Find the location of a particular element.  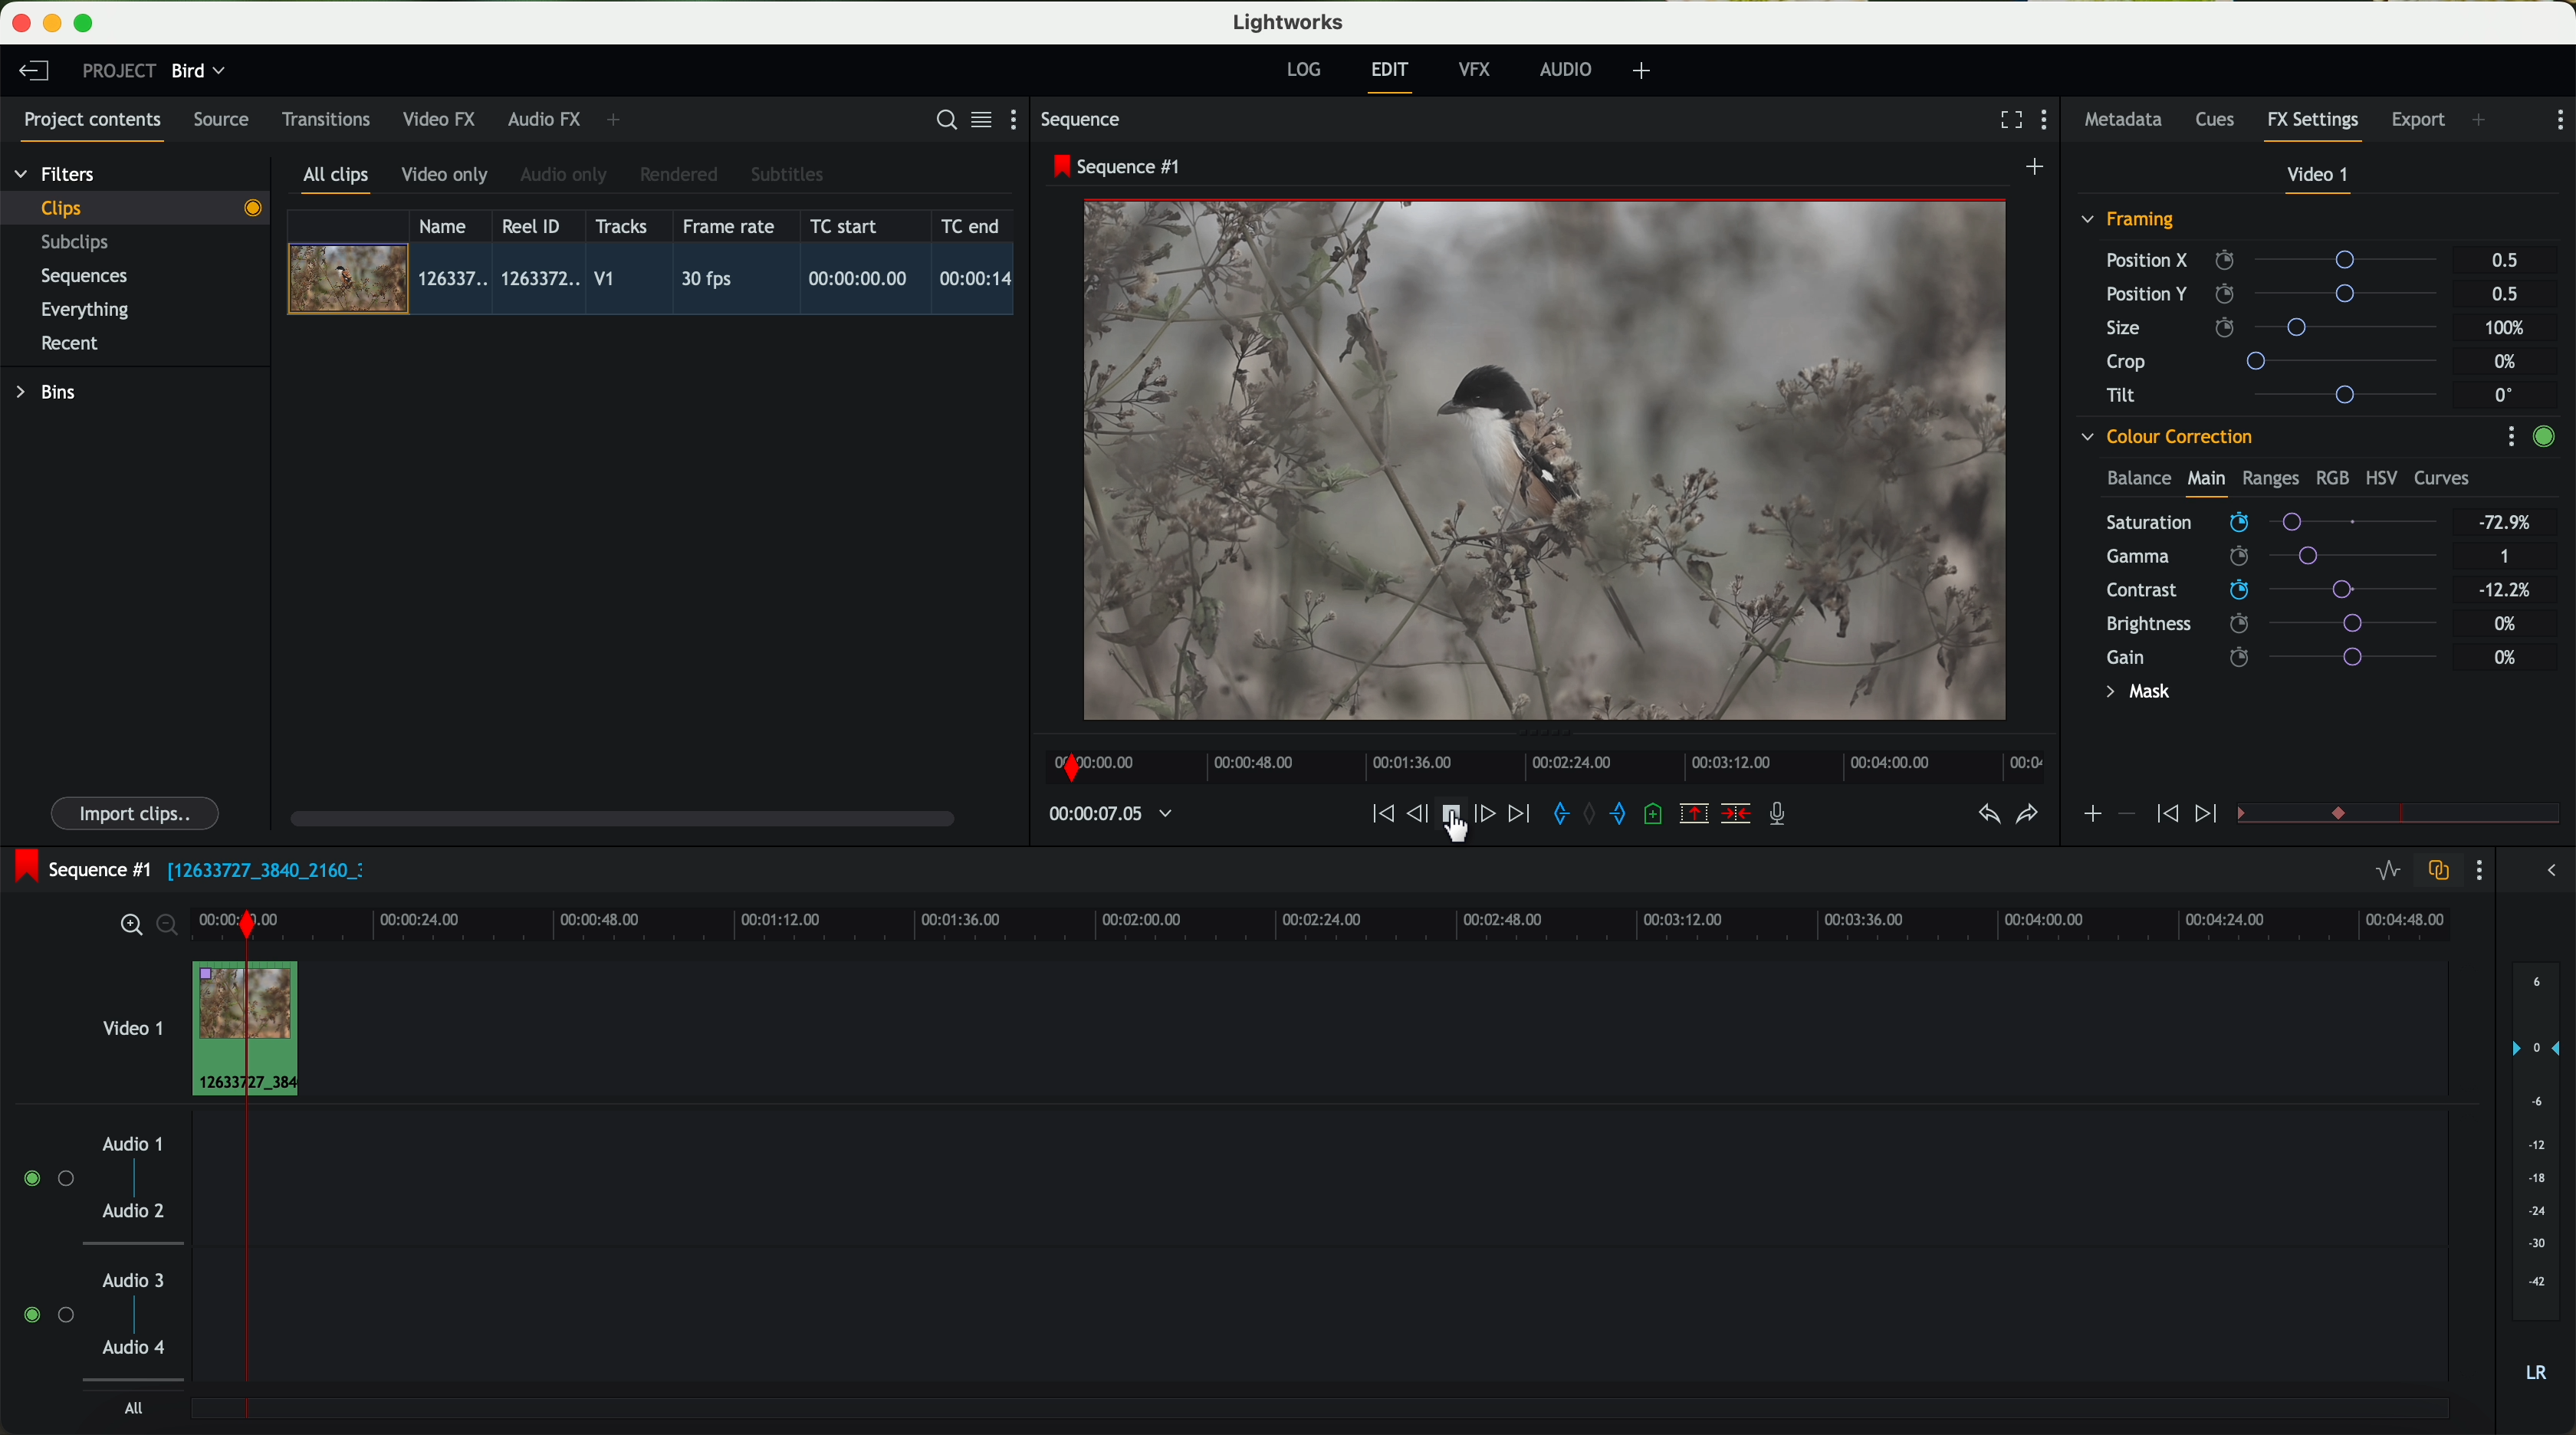

click on contrast is located at coordinates (2272, 592).